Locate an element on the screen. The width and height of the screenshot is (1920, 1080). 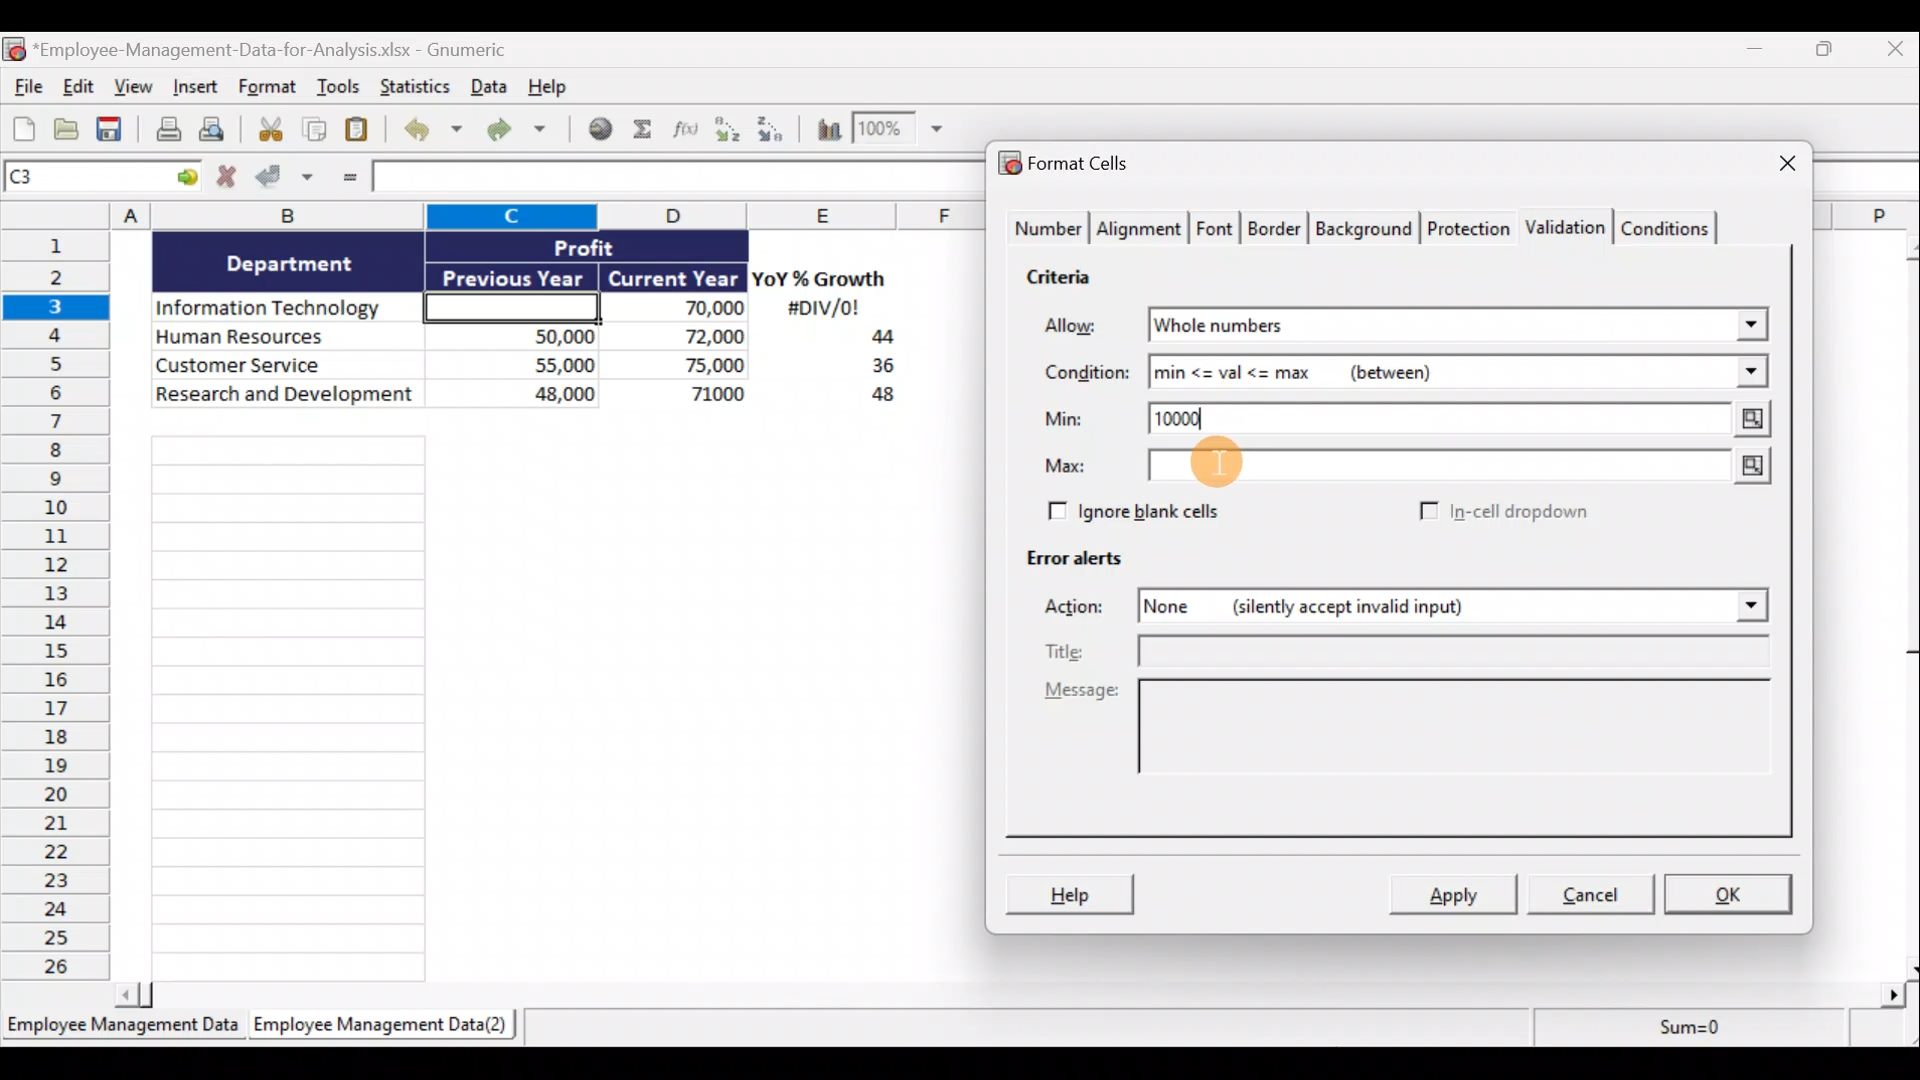
Paste clipboard is located at coordinates (363, 130).